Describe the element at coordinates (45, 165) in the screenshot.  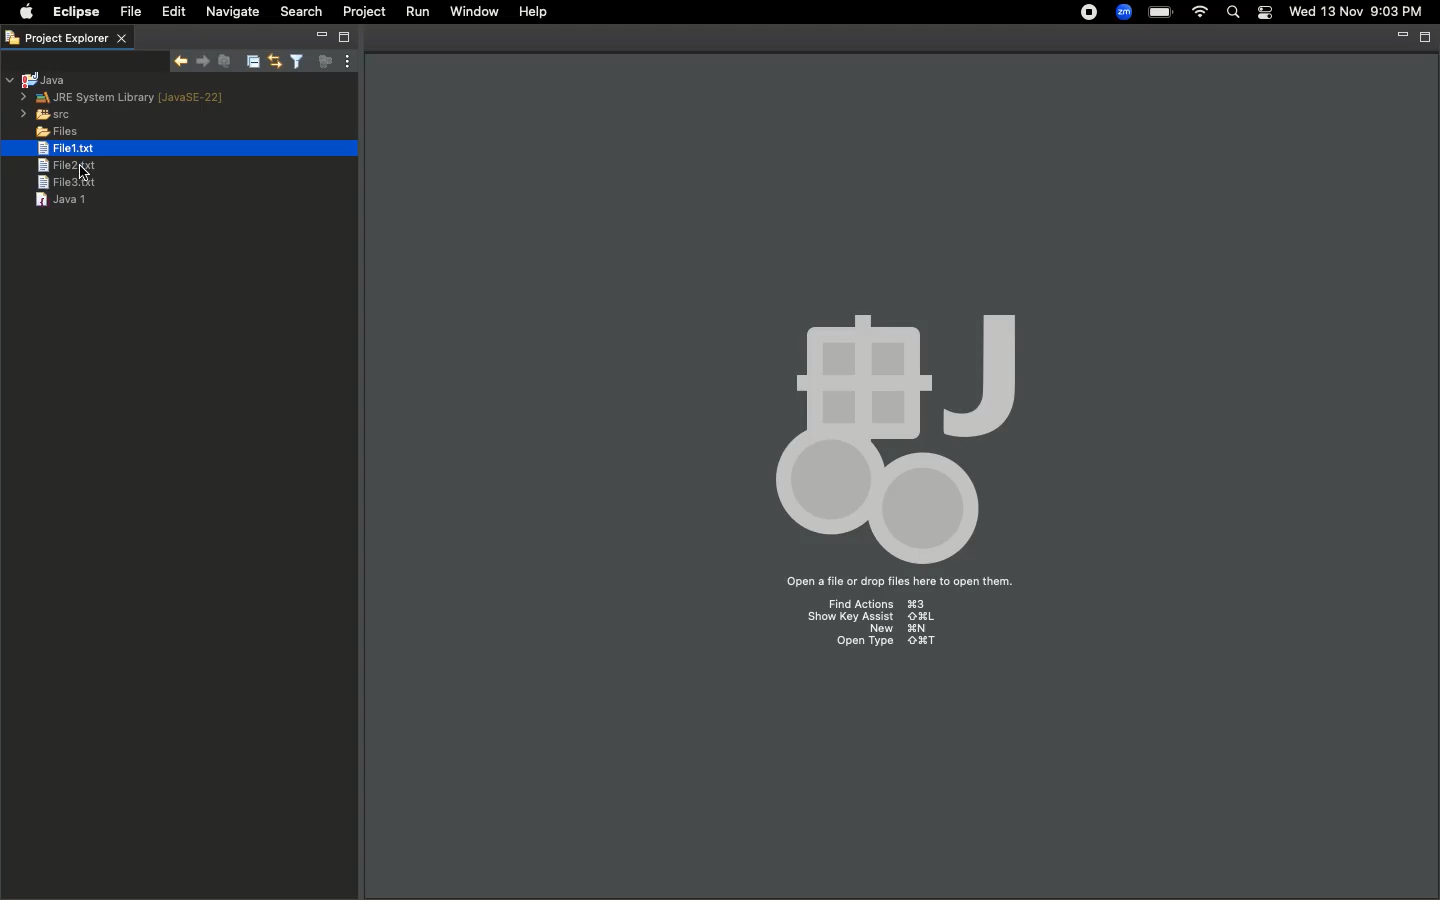
I see `File 2.txt` at that location.